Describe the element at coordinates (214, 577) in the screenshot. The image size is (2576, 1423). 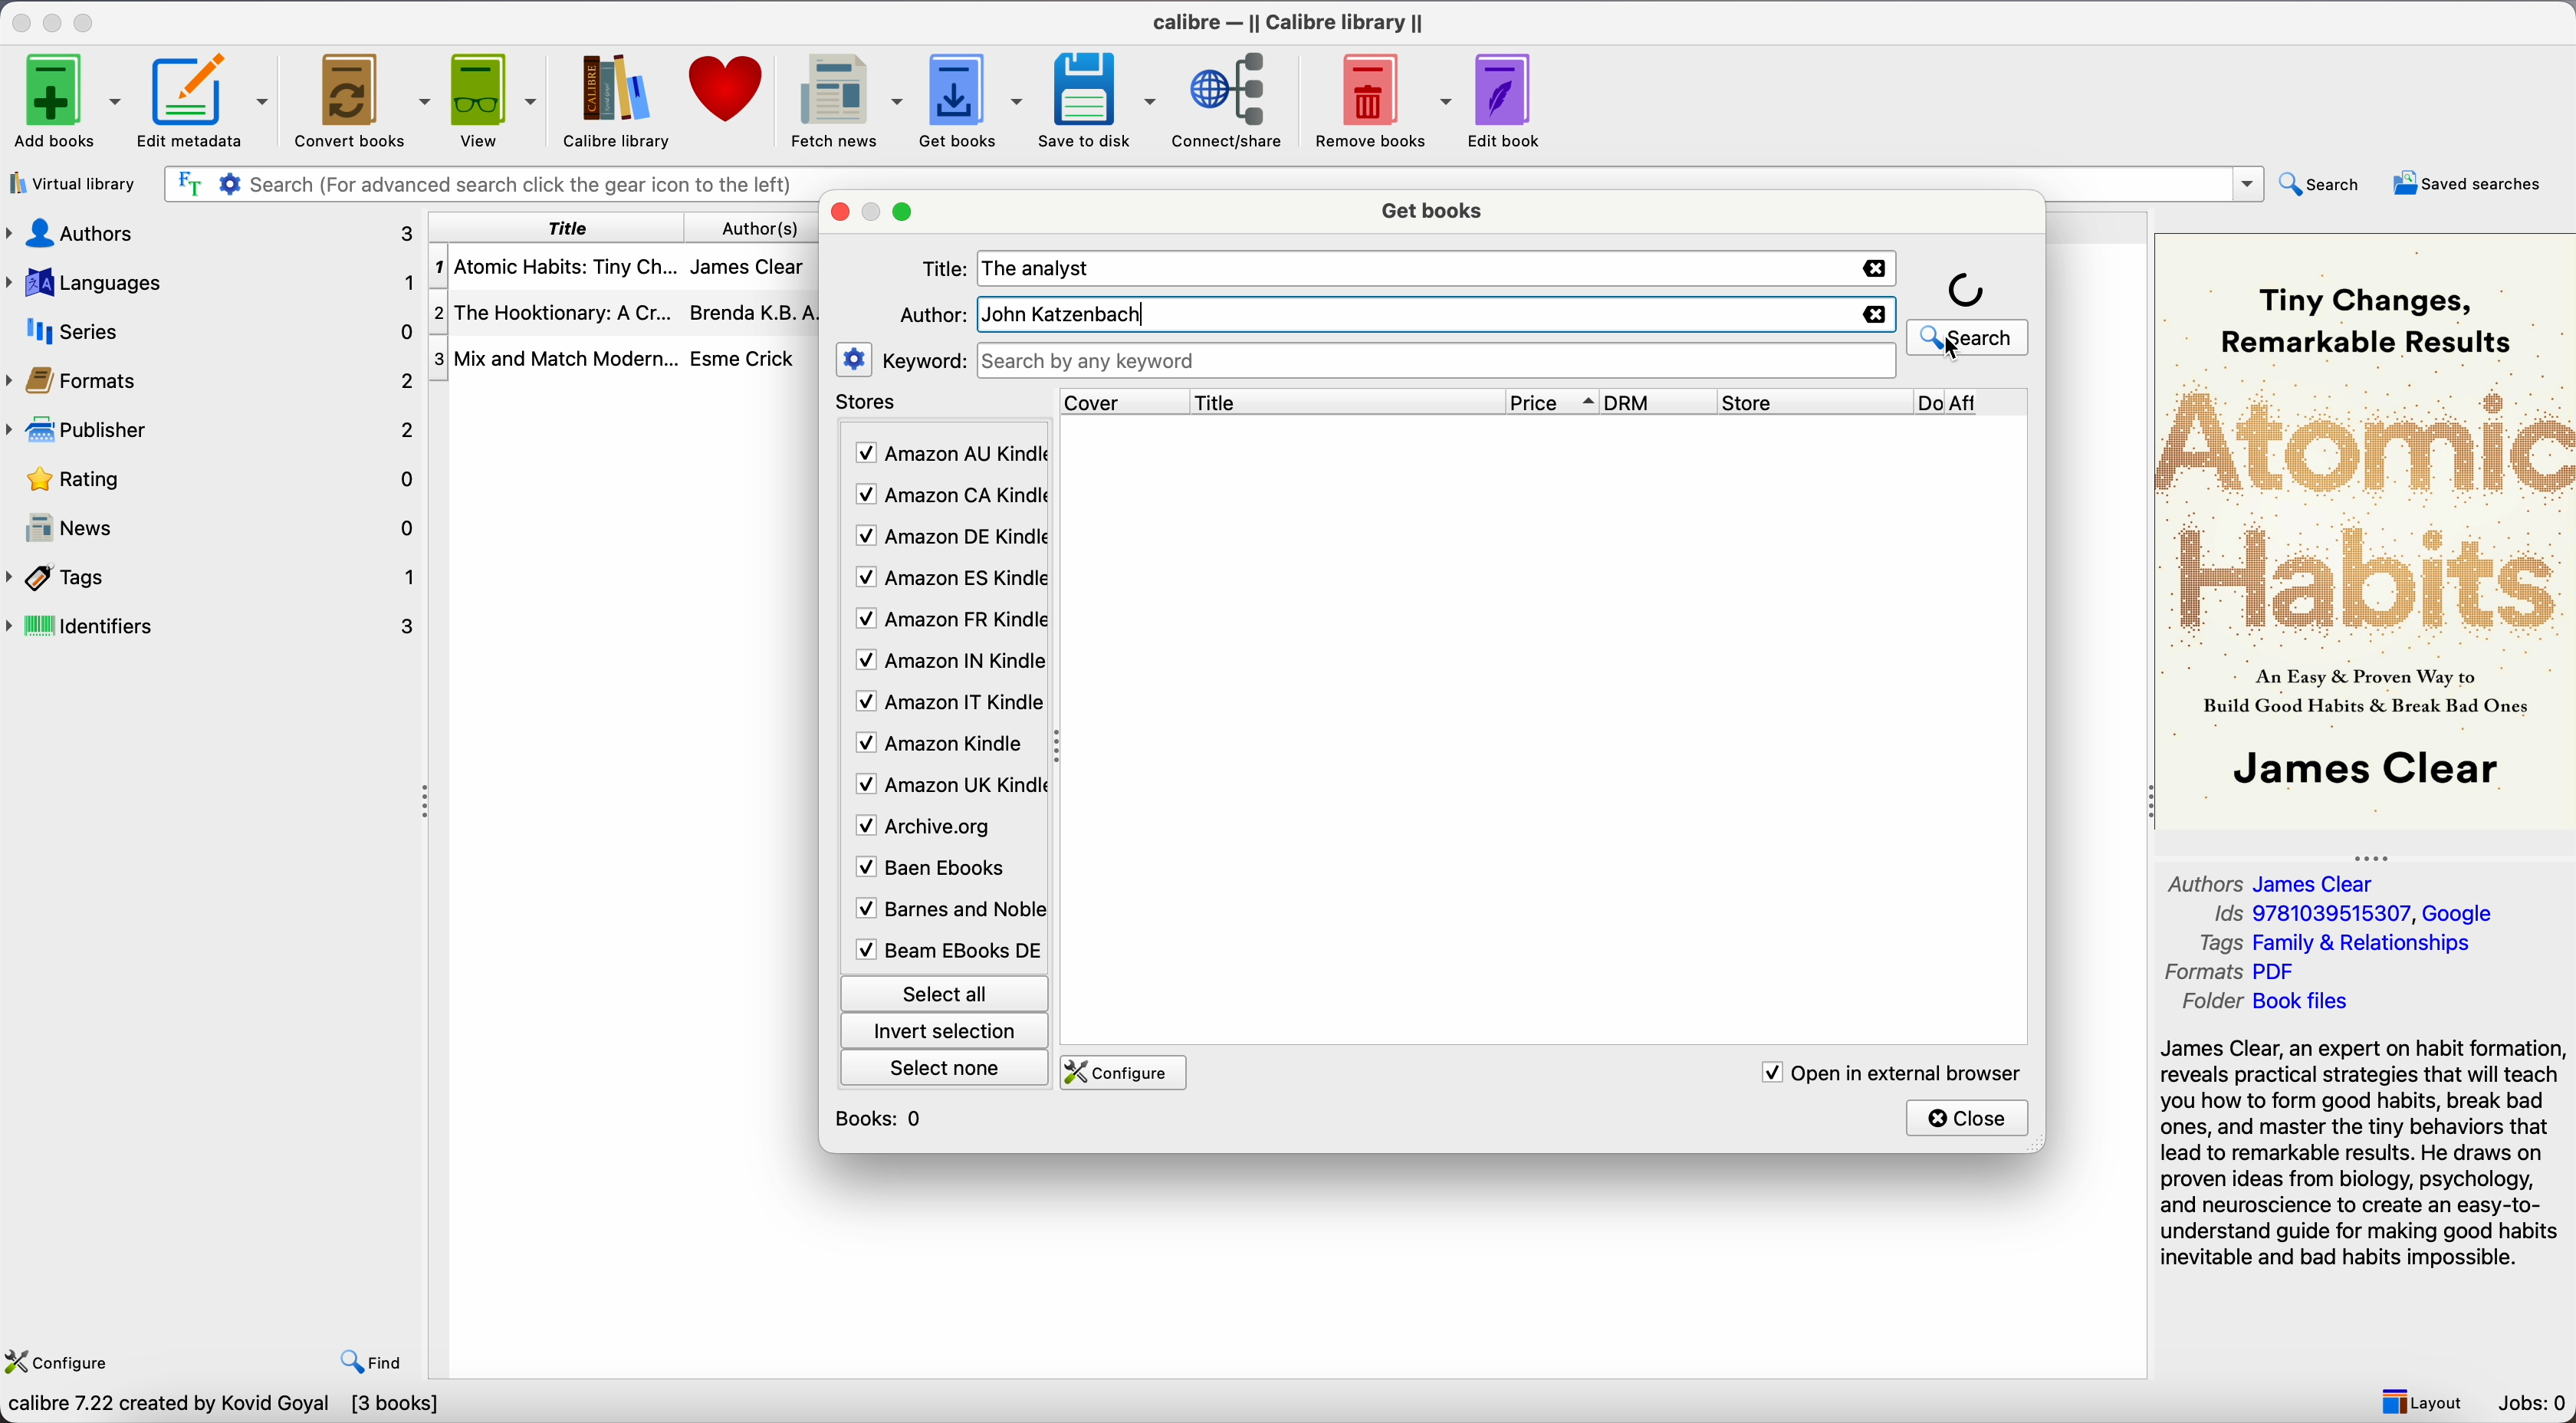
I see `tags` at that location.